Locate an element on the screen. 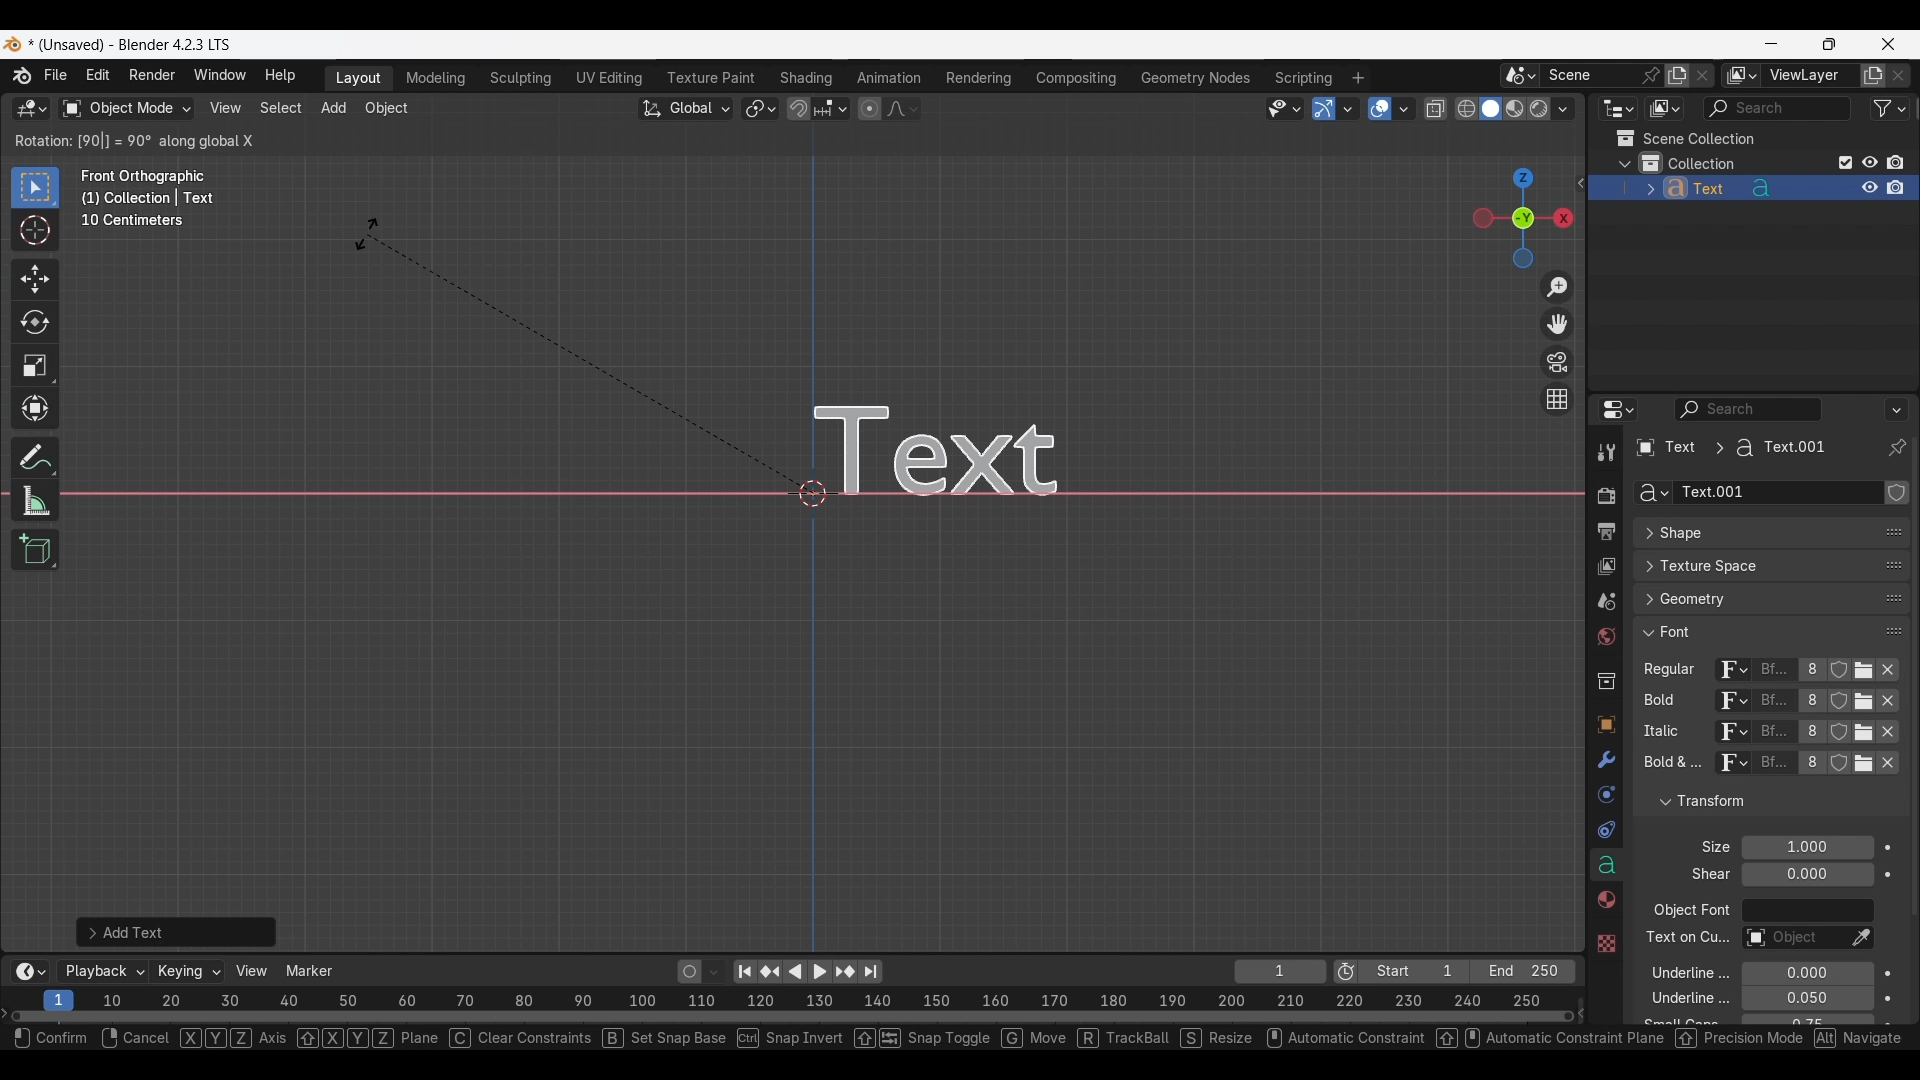 This screenshot has height=1080, width=1920. 10 20 30 40 50 60 70 80 90 100 110 120 130 140 150 160 170 180 190 200 210 220 230 240 250 is located at coordinates (827, 998).